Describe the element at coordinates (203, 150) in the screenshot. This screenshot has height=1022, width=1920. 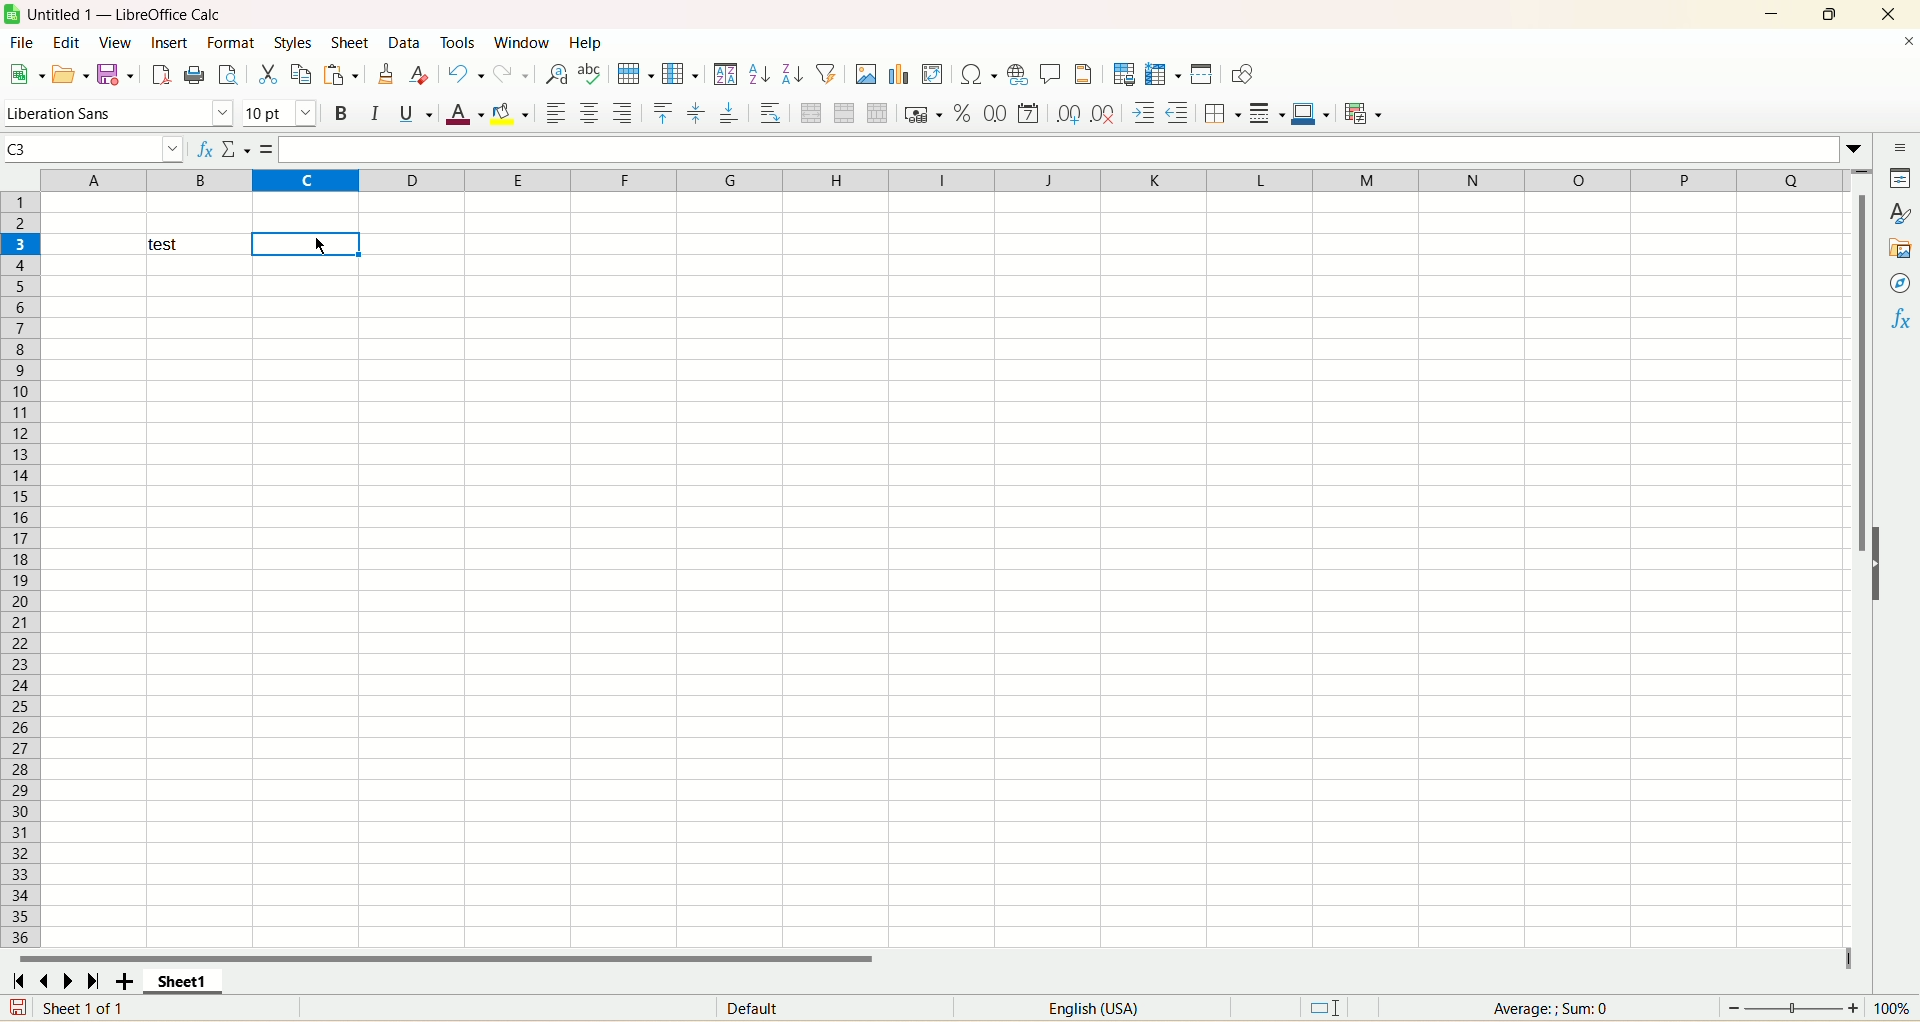
I see `function wizard` at that location.